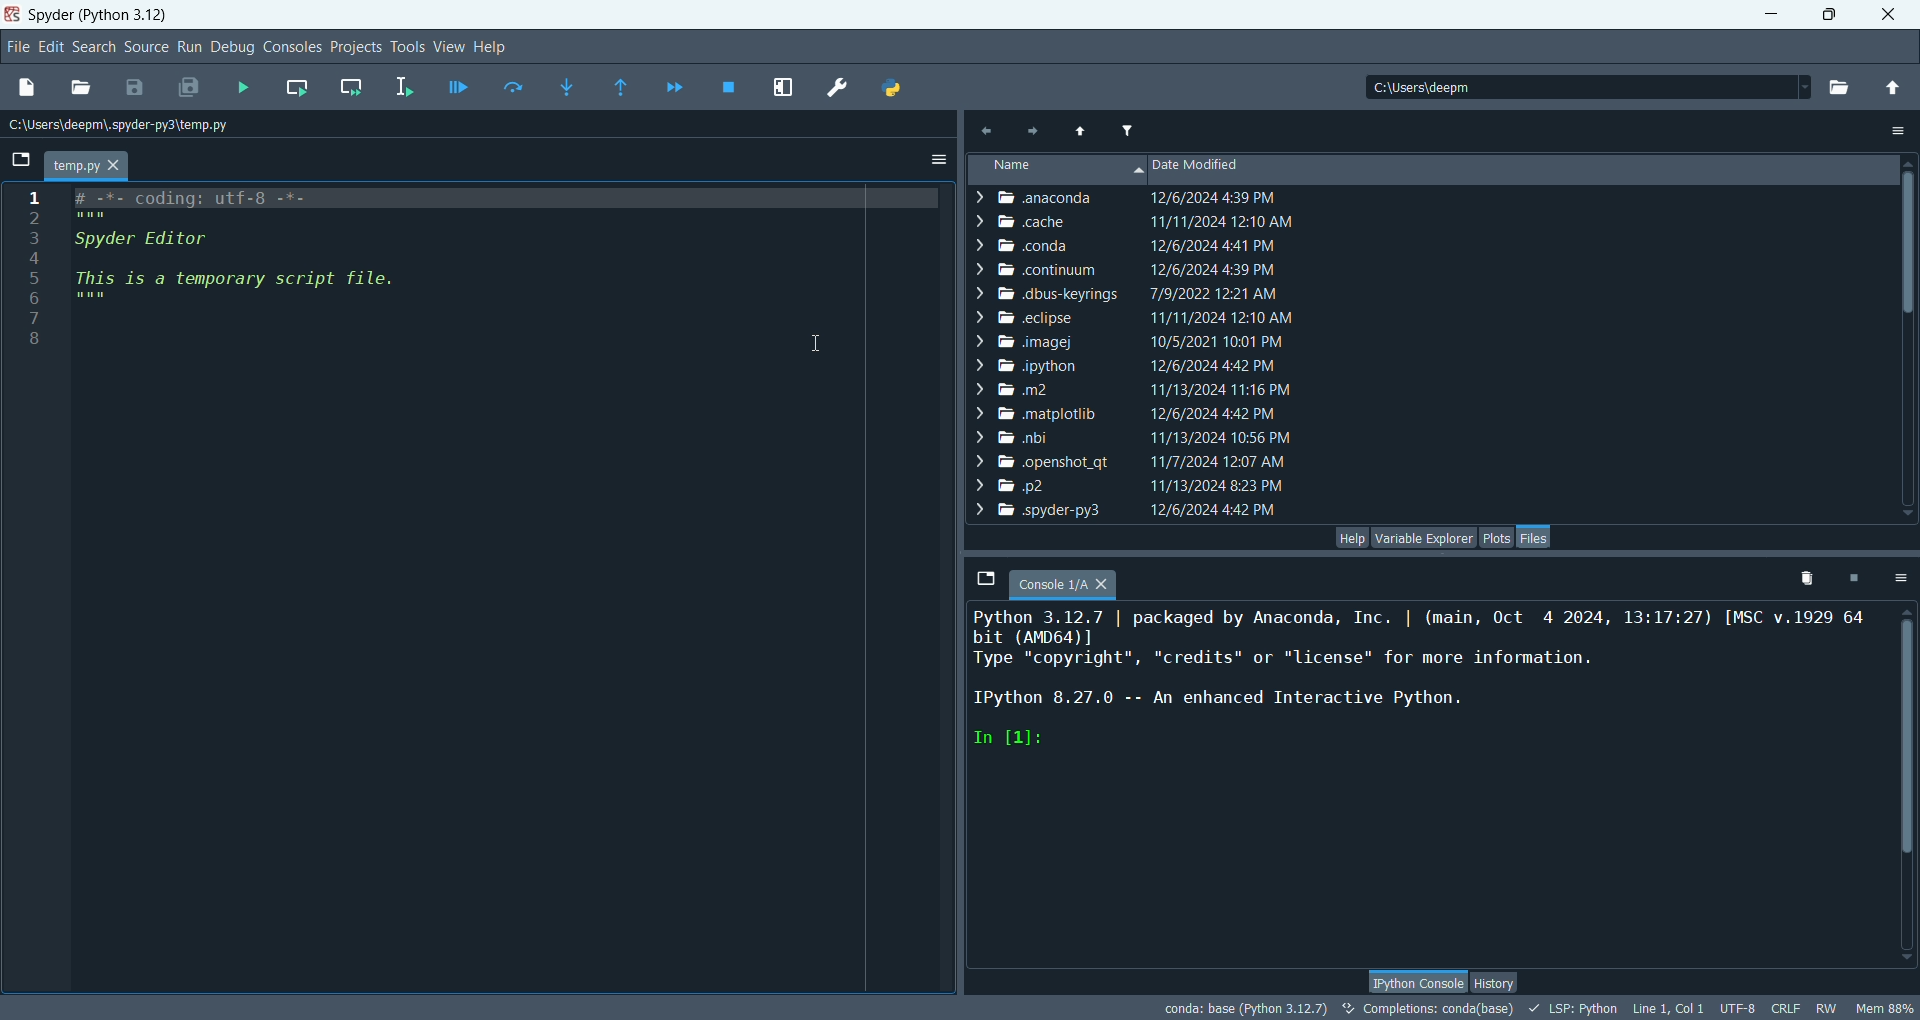 This screenshot has width=1920, height=1020. Describe the element at coordinates (17, 48) in the screenshot. I see `file` at that location.